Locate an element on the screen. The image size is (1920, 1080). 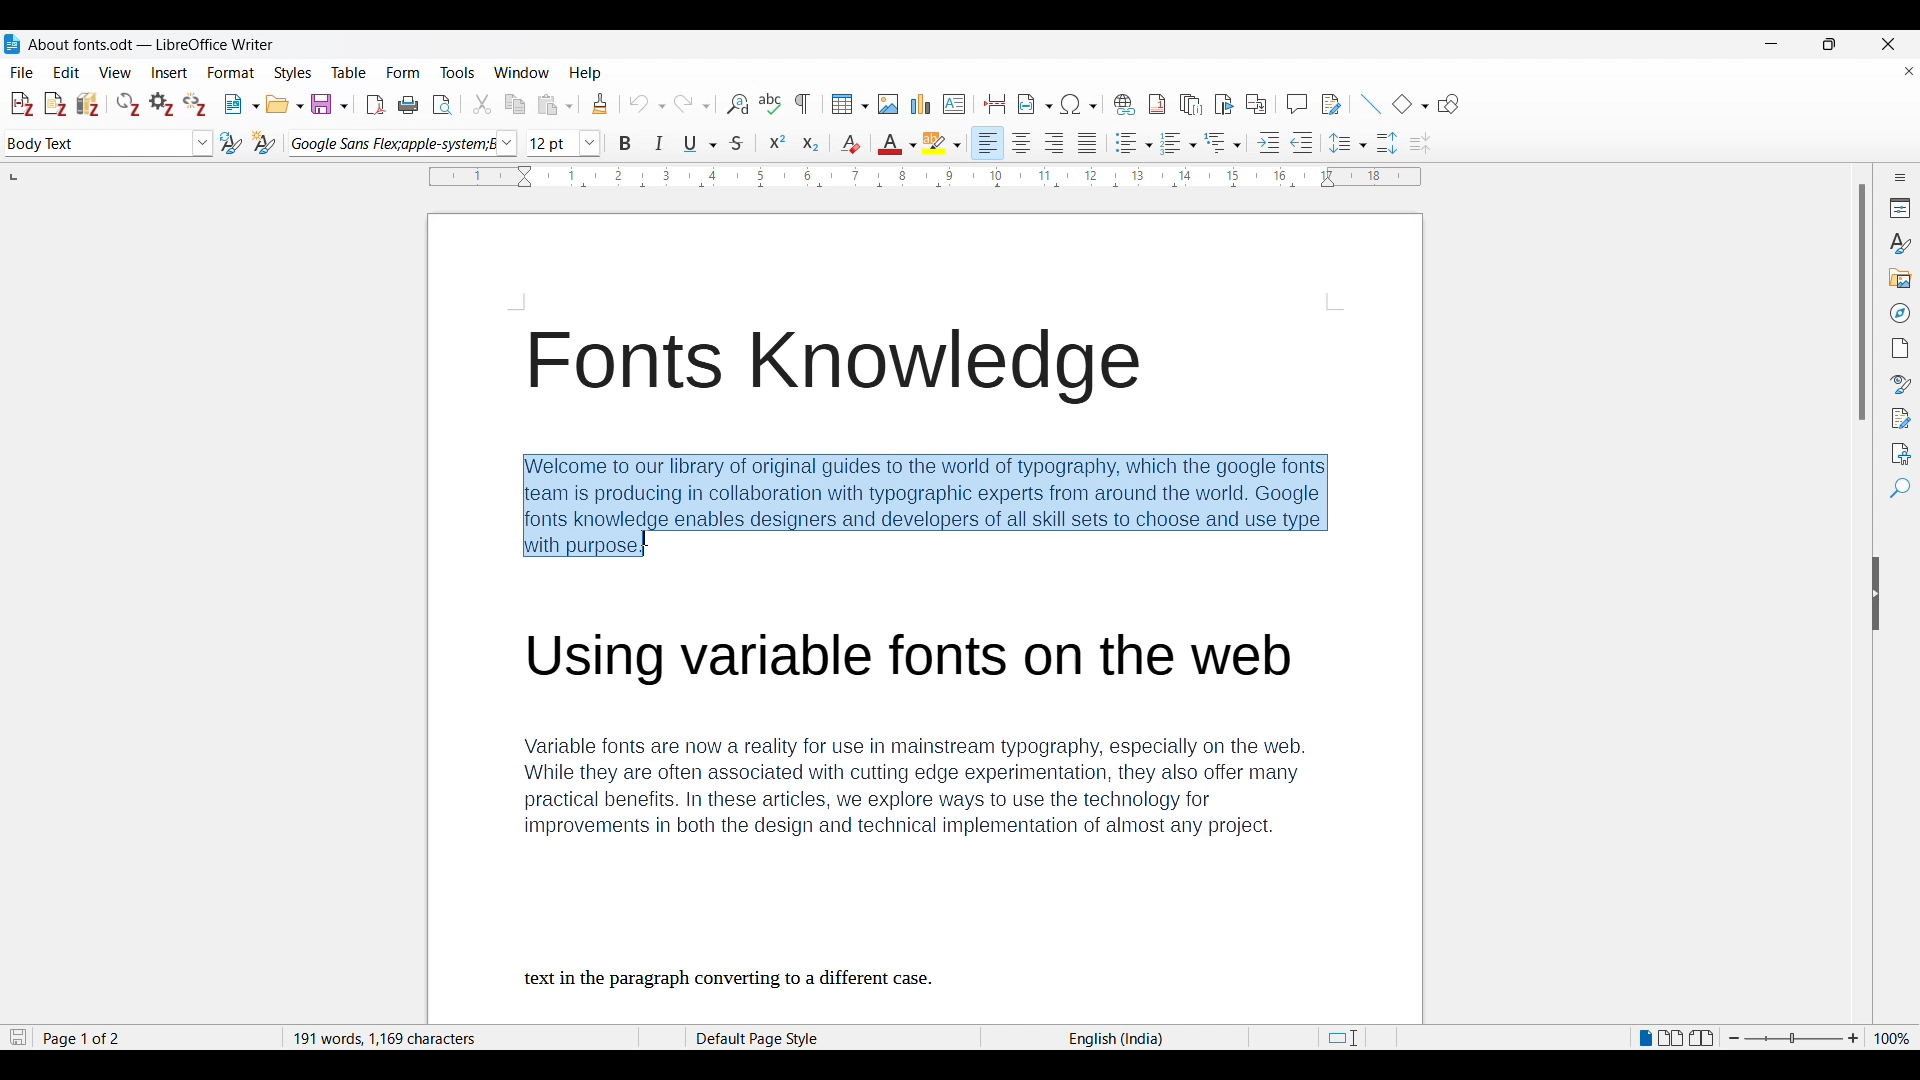
Increase paragraph space is located at coordinates (1388, 143).